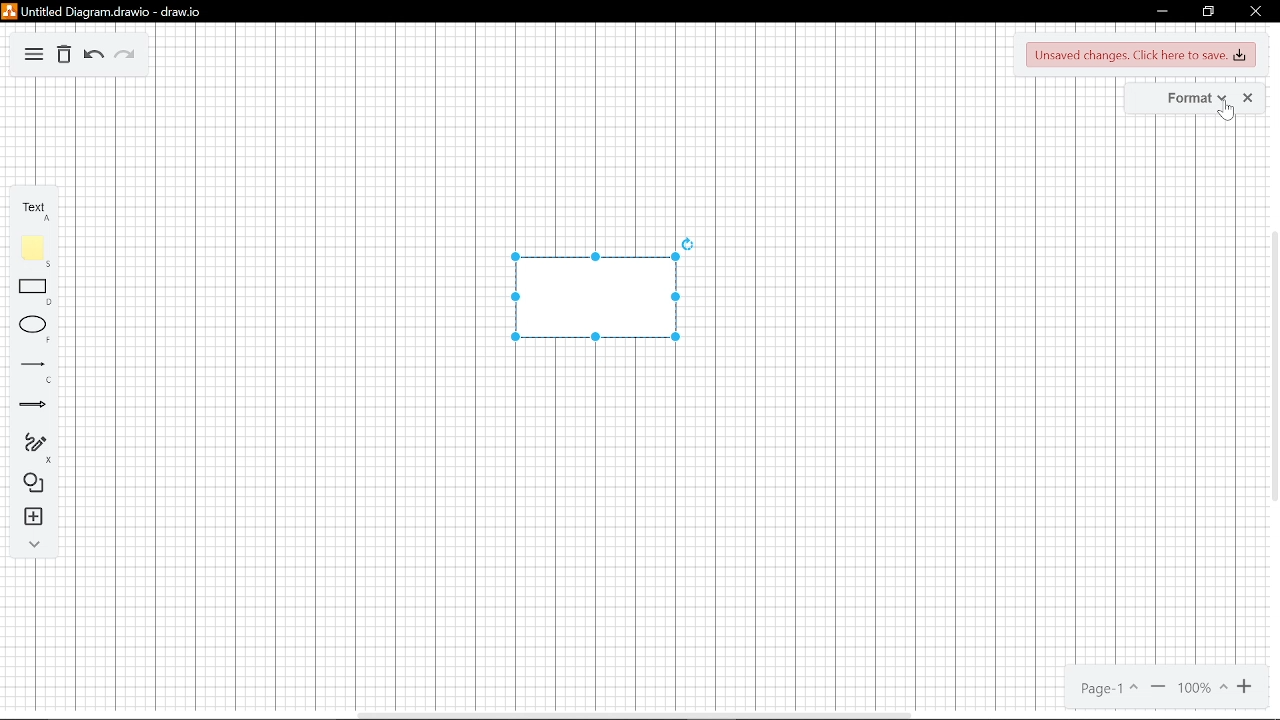  I want to click on Cursor, so click(1226, 114).